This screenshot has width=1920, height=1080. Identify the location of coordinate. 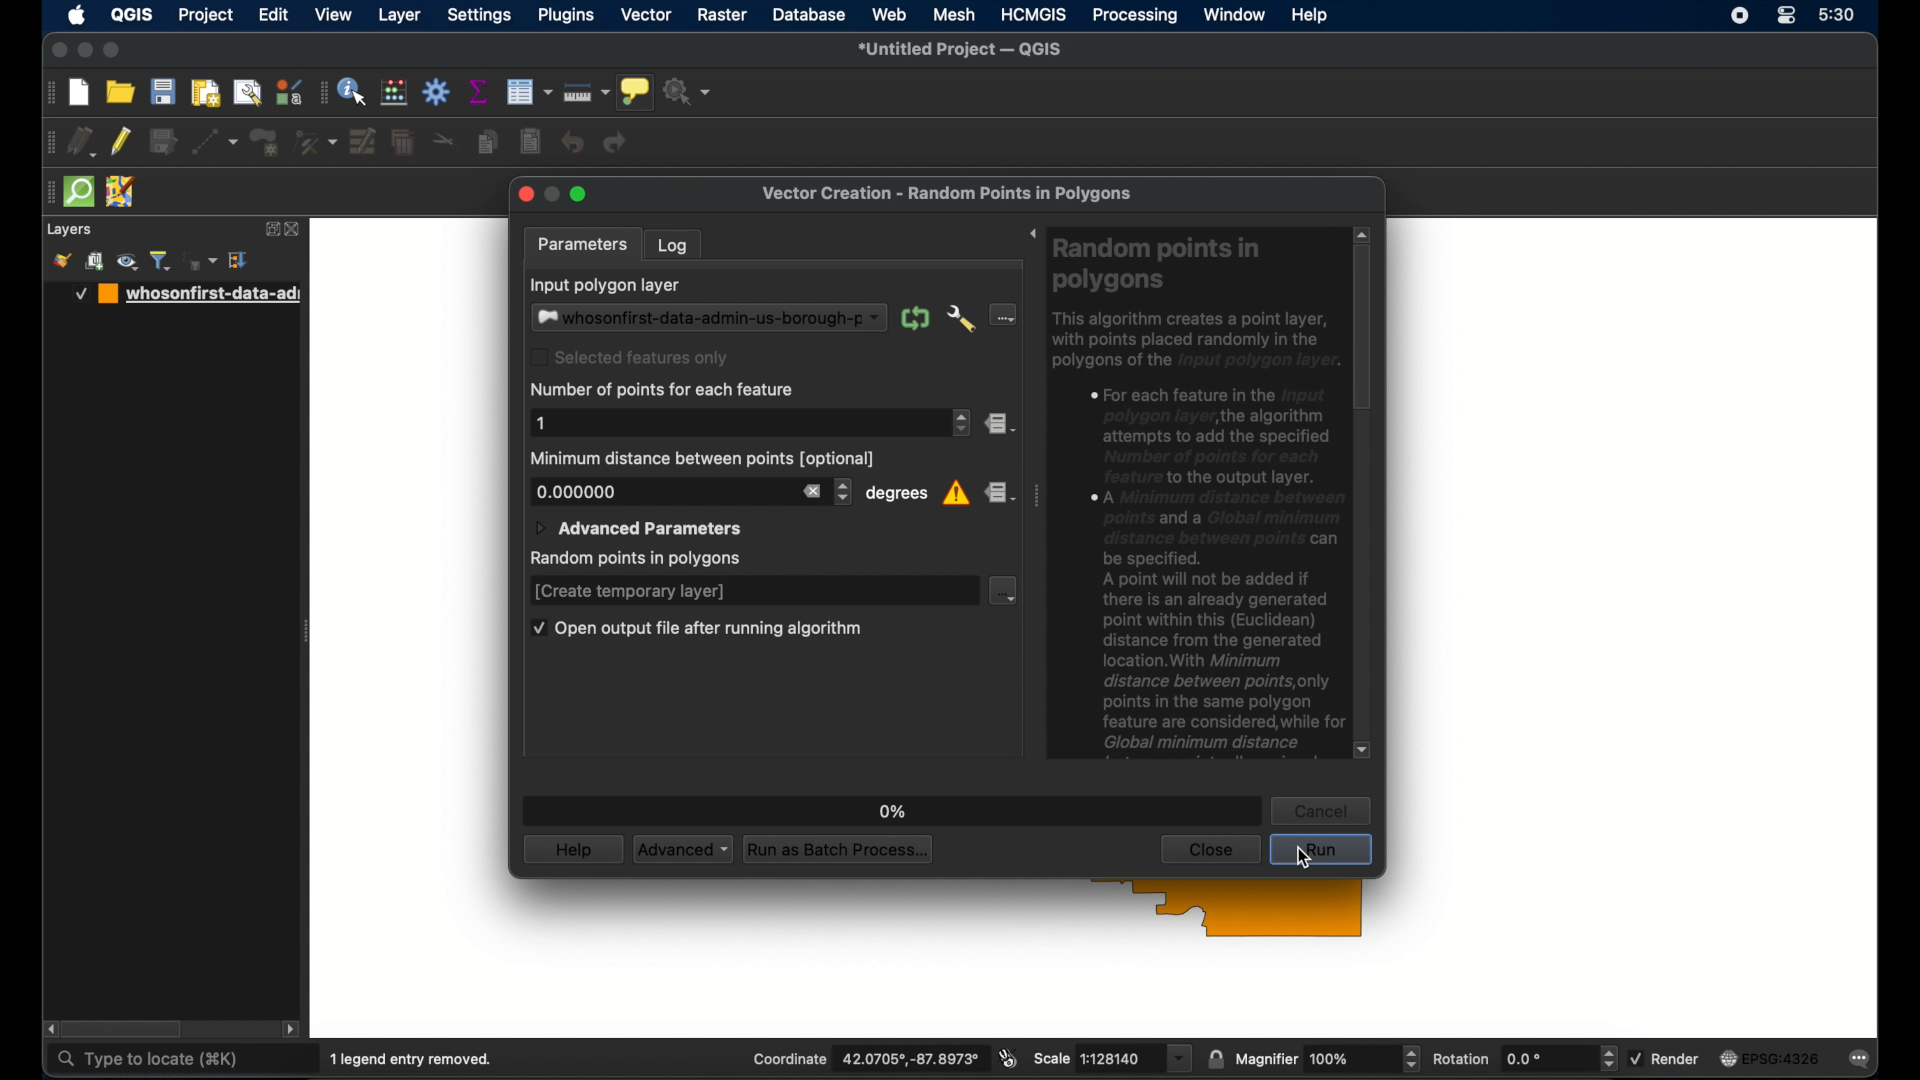
(866, 1058).